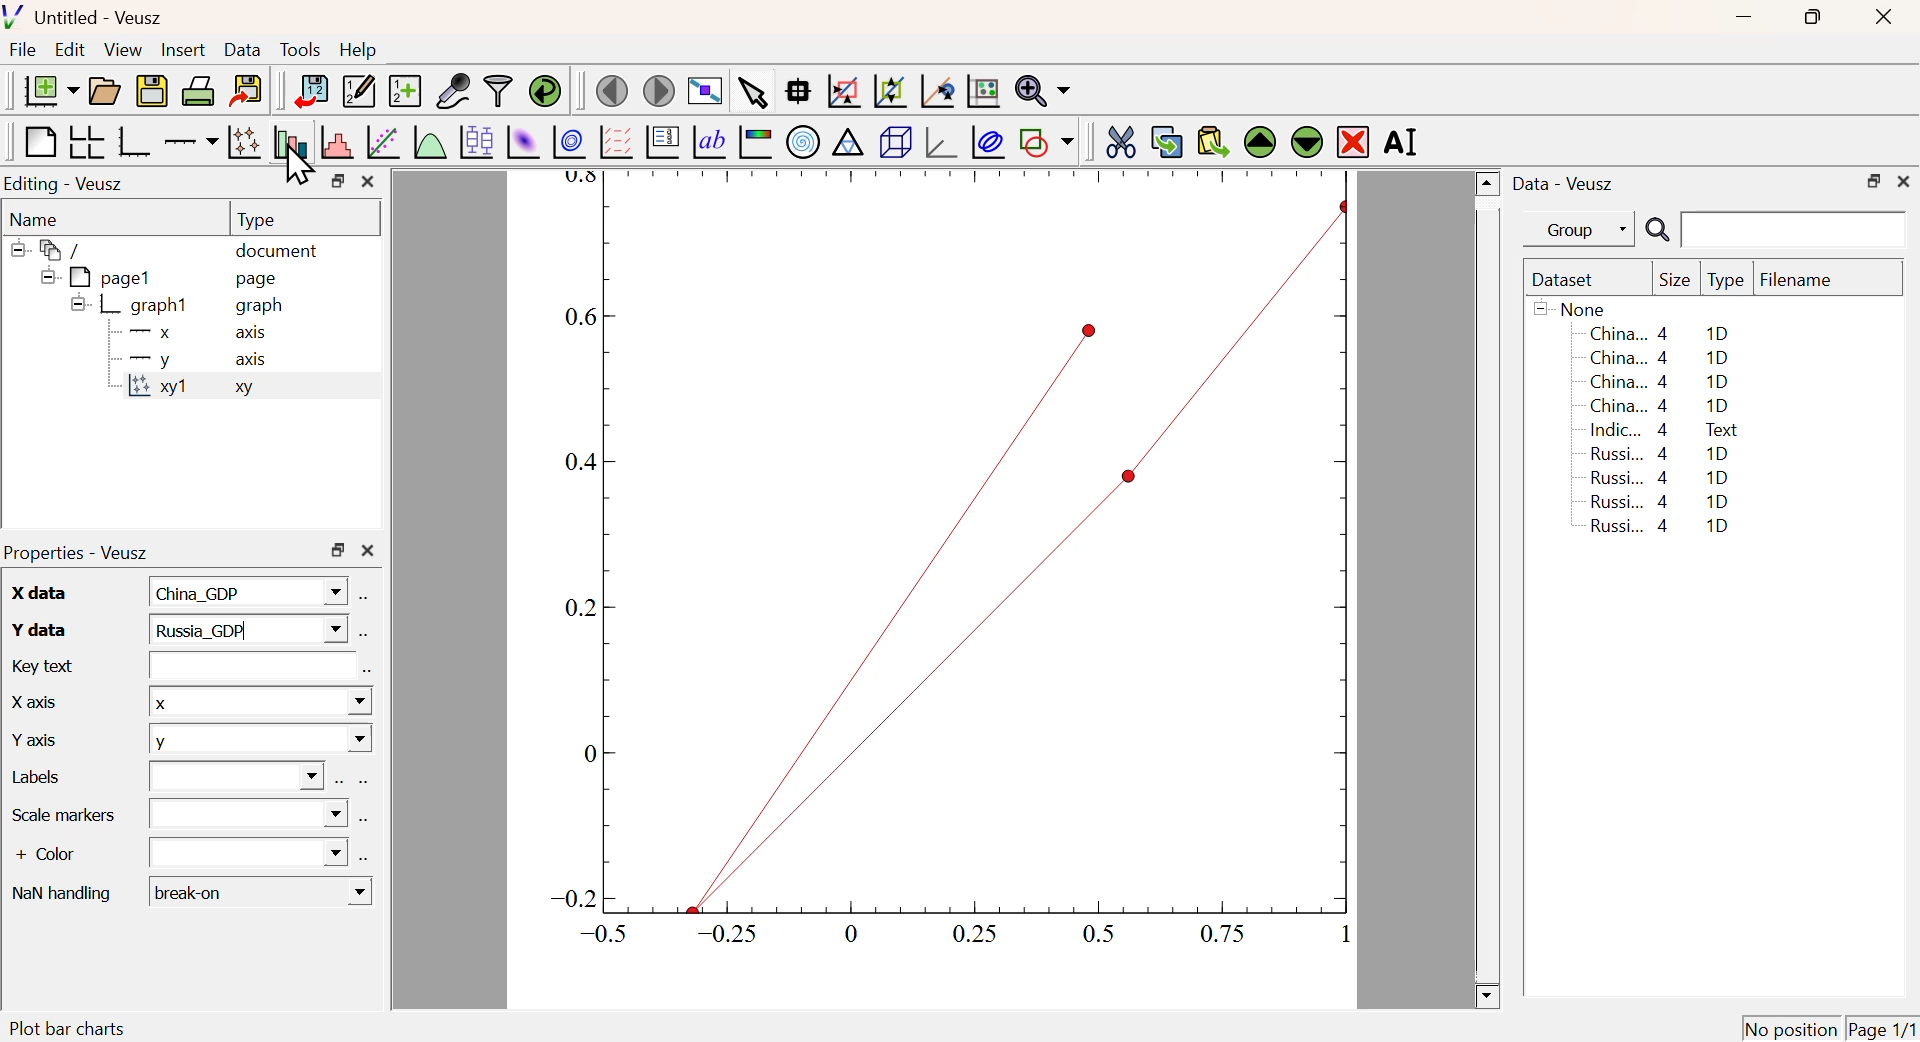  What do you see at coordinates (91, 278) in the screenshot?
I see `pagel` at bounding box center [91, 278].